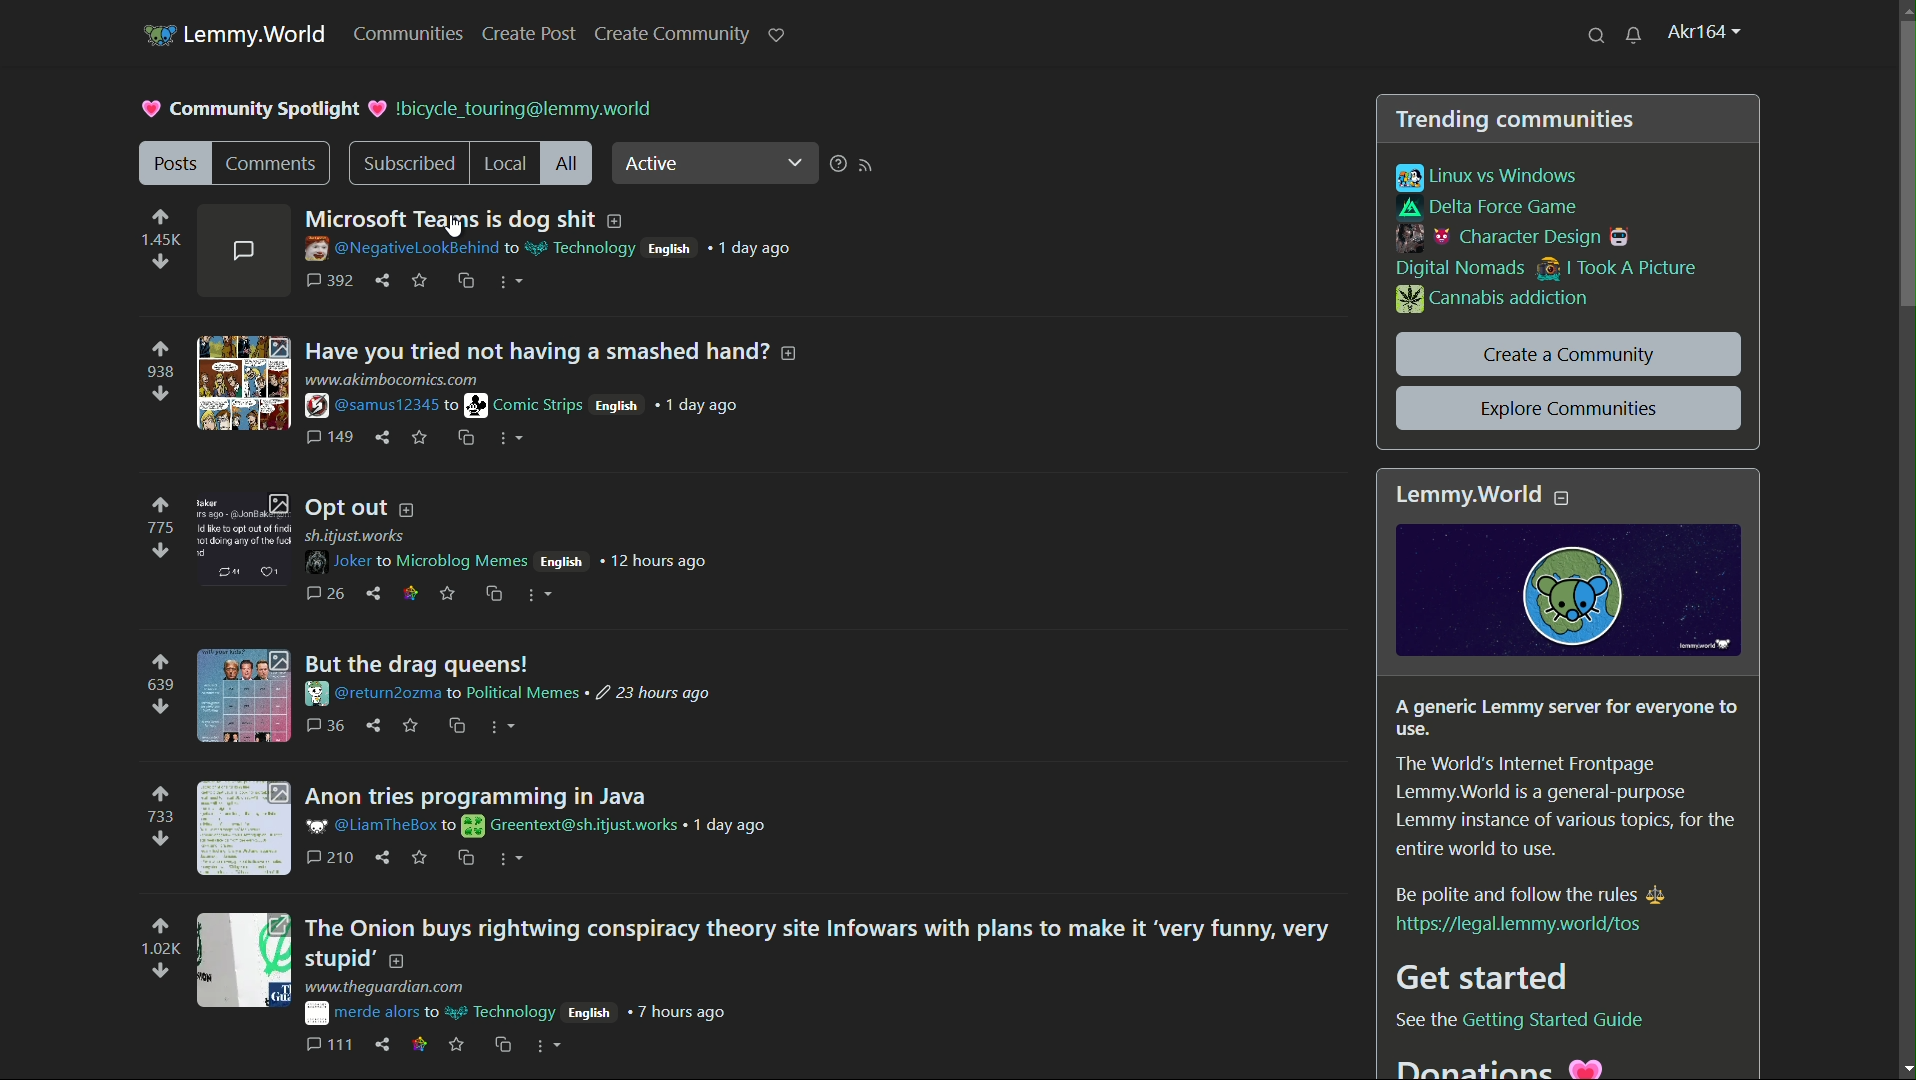 The height and width of the screenshot is (1080, 1916). Describe the element at coordinates (1480, 495) in the screenshot. I see `title` at that location.